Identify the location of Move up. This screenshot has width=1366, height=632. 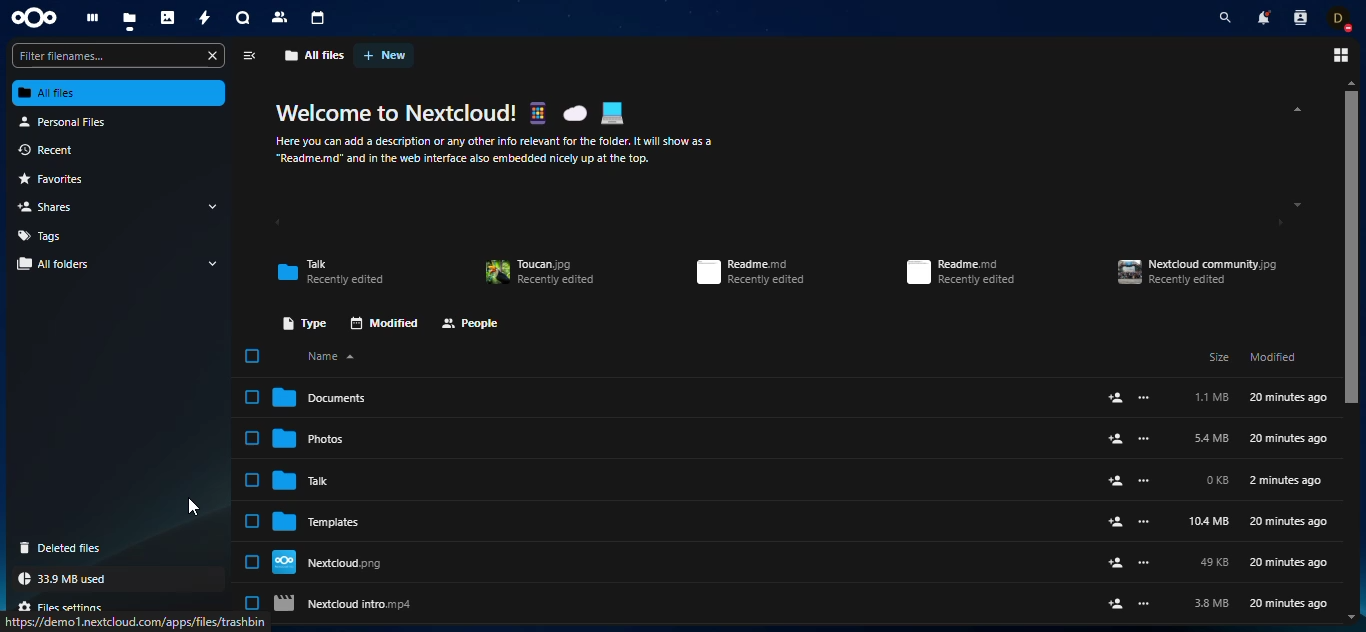
(1351, 83).